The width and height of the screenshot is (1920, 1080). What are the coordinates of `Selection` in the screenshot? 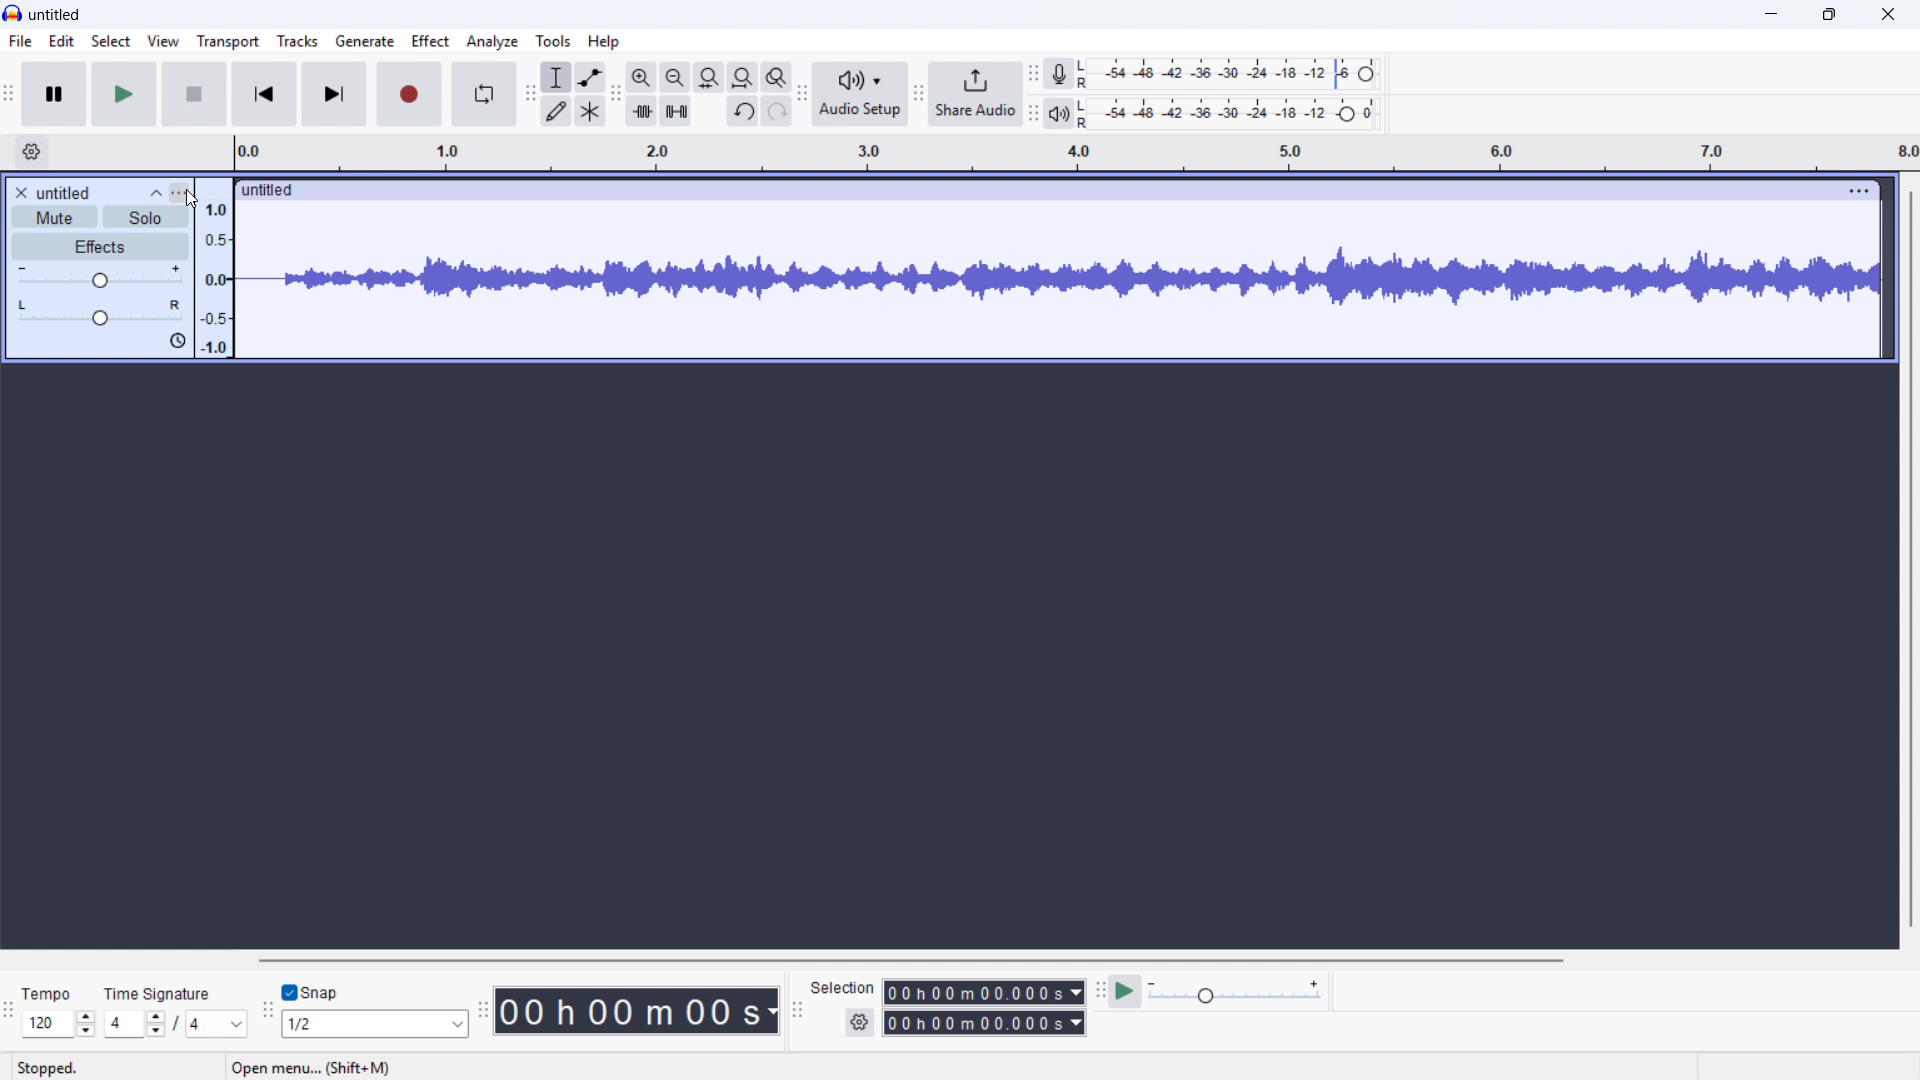 It's located at (844, 988).